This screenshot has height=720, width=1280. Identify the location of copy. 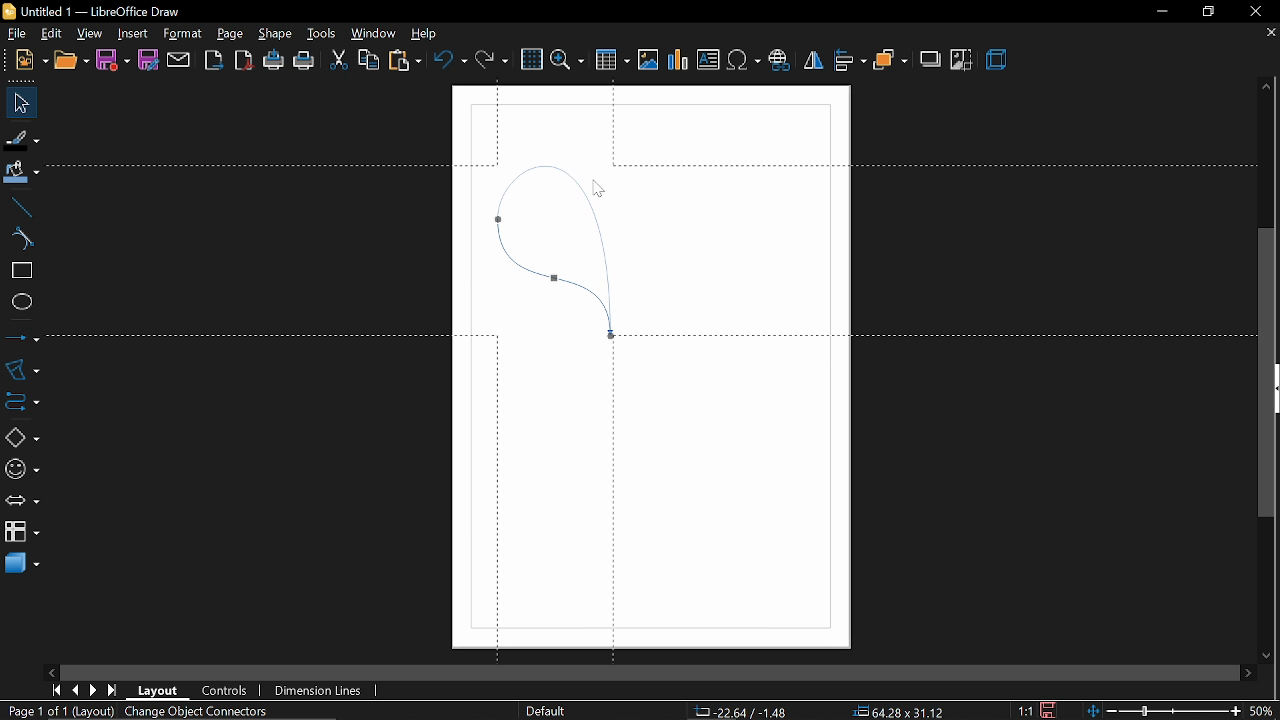
(367, 62).